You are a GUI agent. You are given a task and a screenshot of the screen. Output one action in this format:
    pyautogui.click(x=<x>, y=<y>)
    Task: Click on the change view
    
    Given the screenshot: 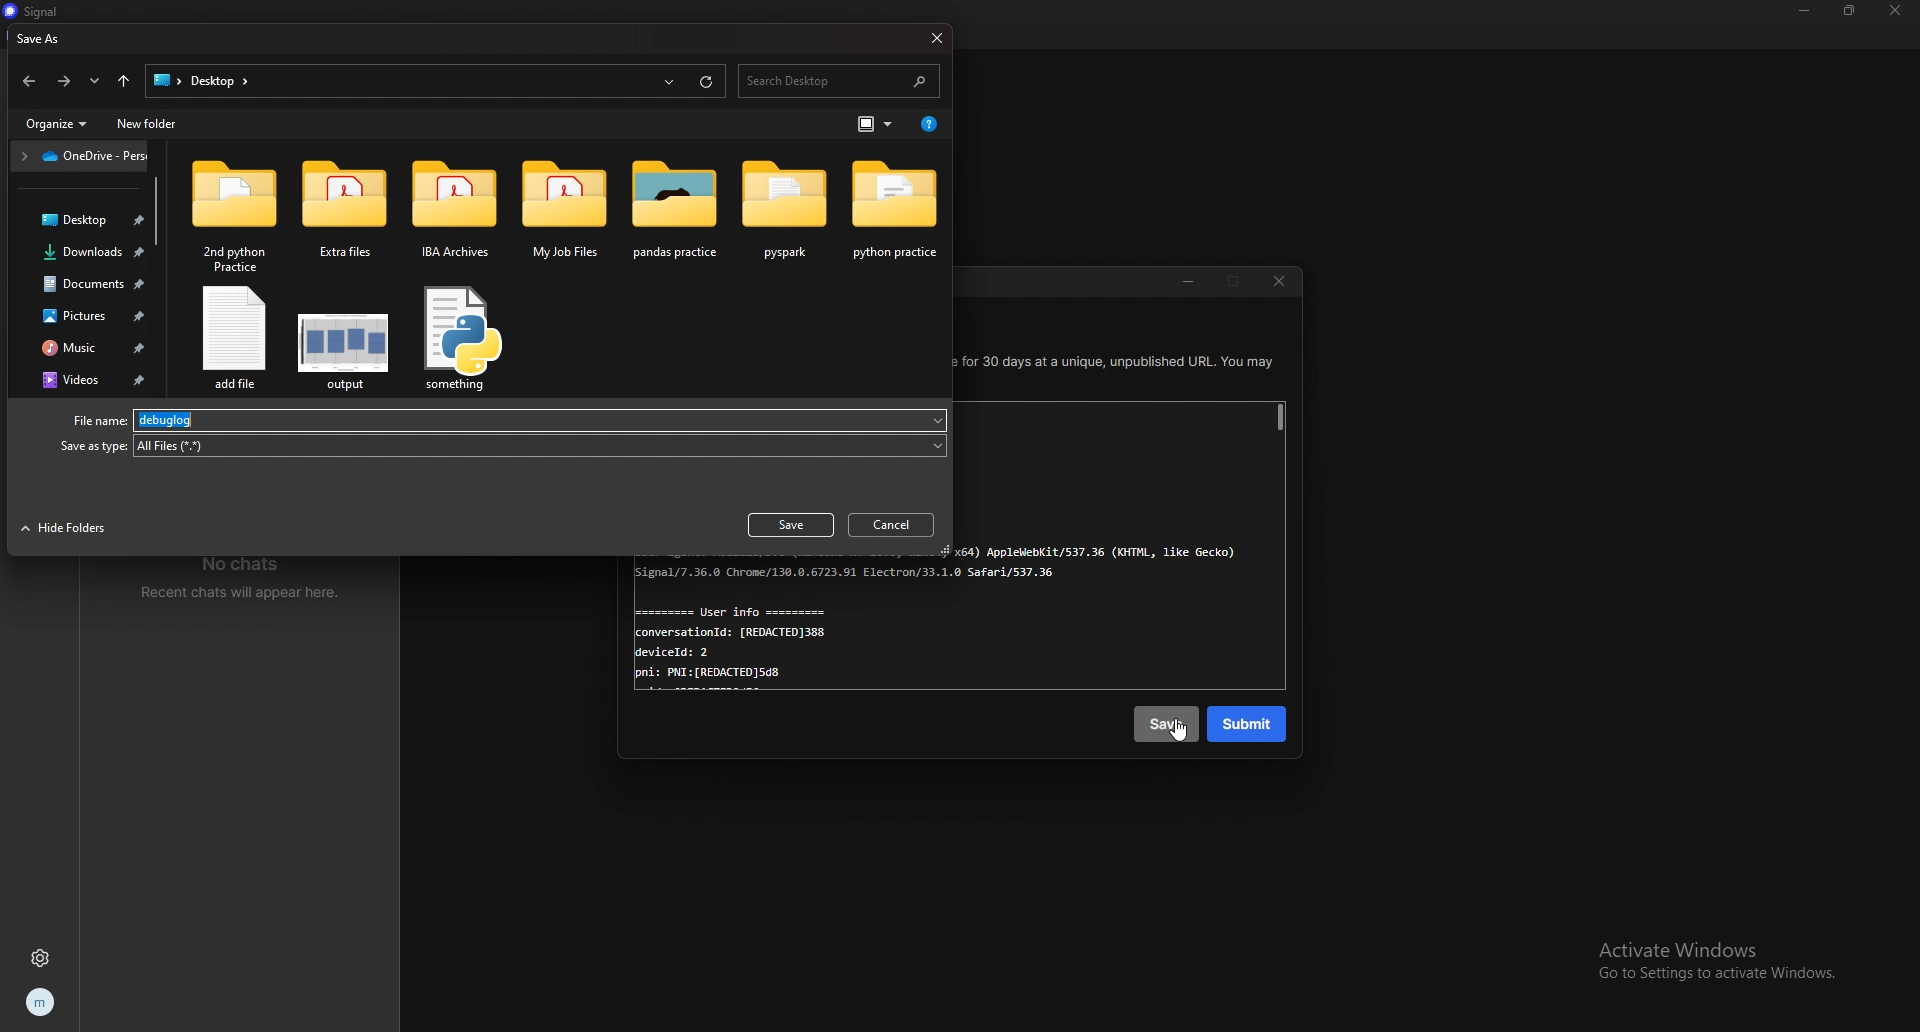 What is the action you would take?
    pyautogui.click(x=876, y=124)
    